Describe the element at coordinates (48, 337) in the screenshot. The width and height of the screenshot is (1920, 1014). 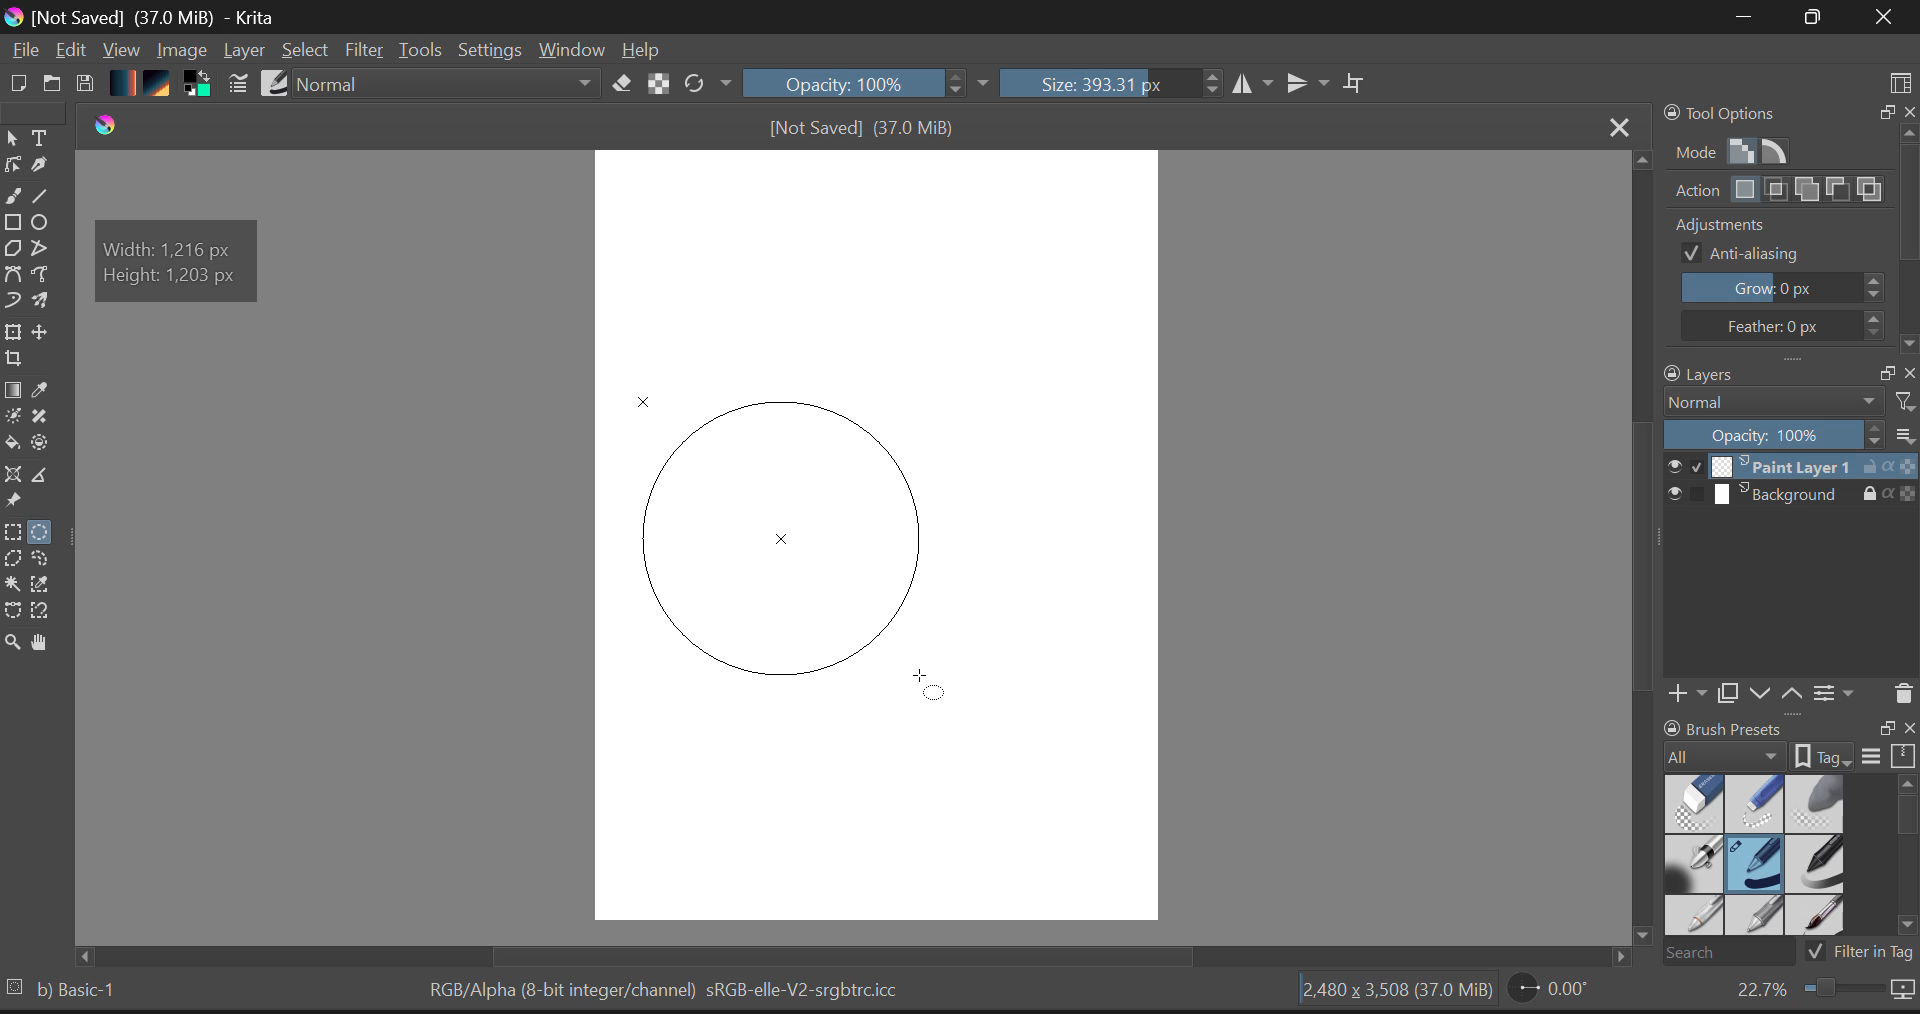
I see `Move Layer` at that location.